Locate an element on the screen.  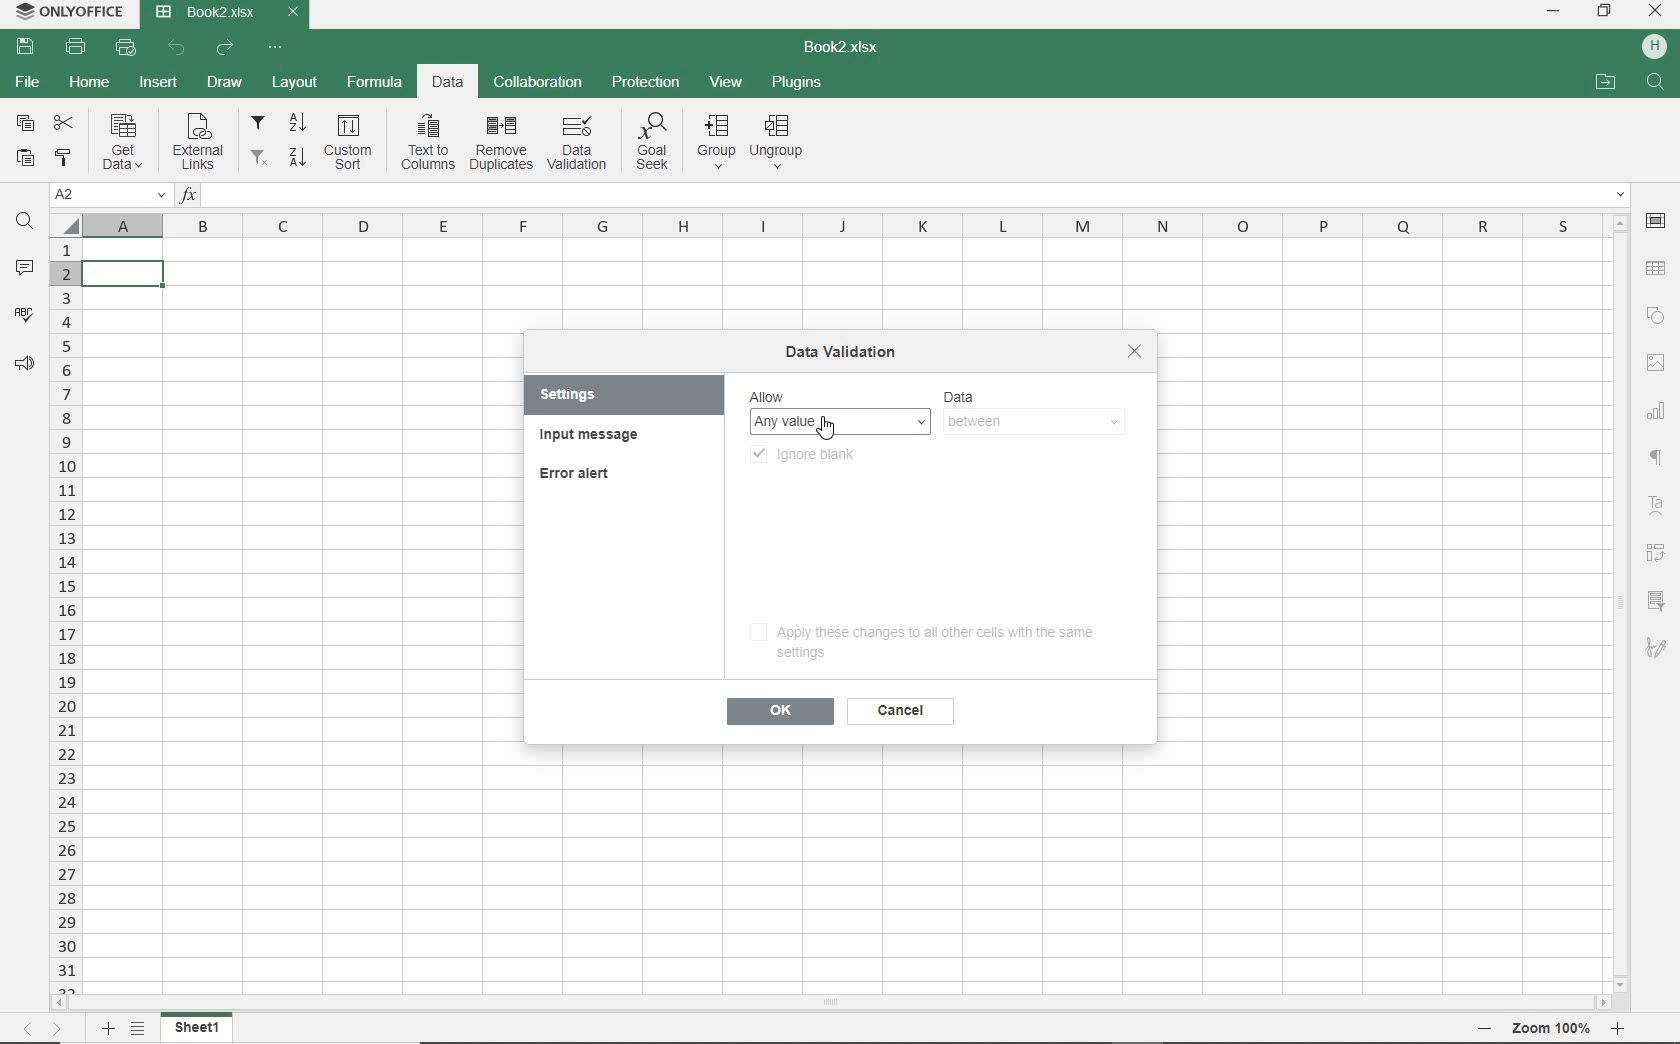
NAME MANAGER is located at coordinates (108, 196).